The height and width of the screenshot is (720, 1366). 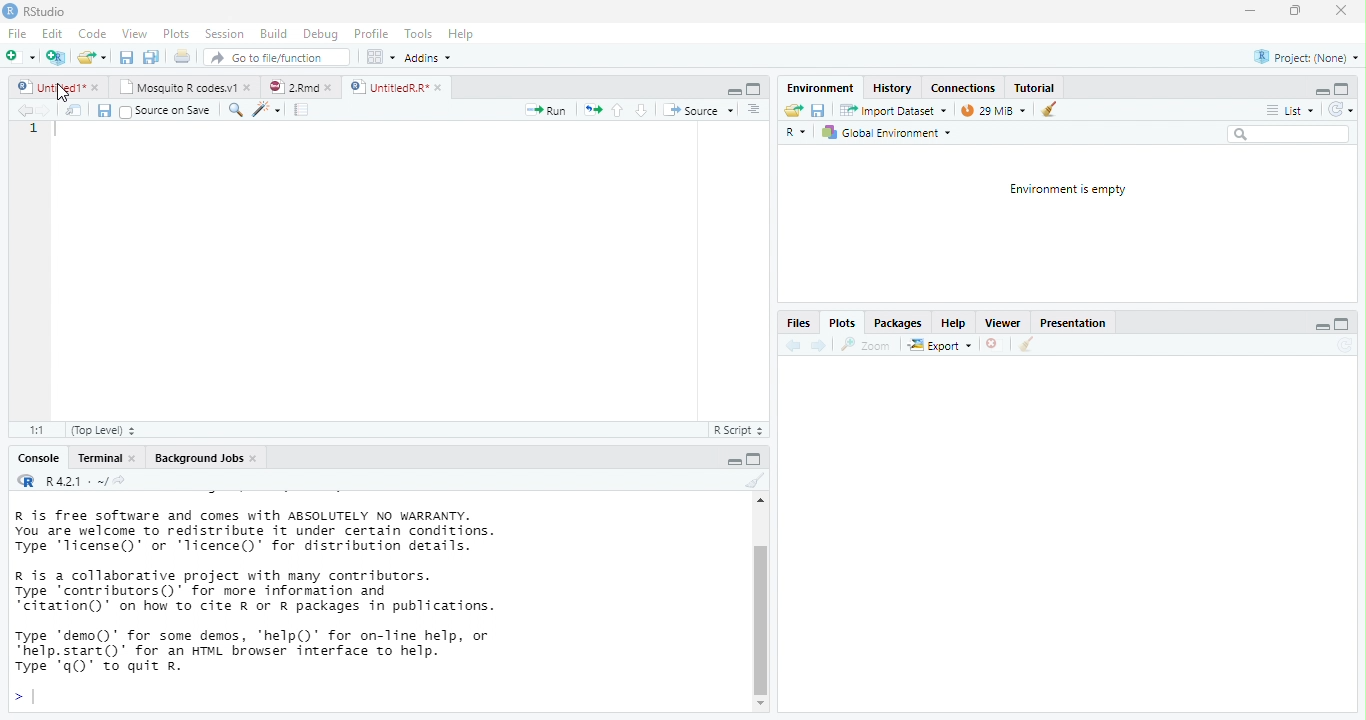 I want to click on minimize, so click(x=1323, y=329).